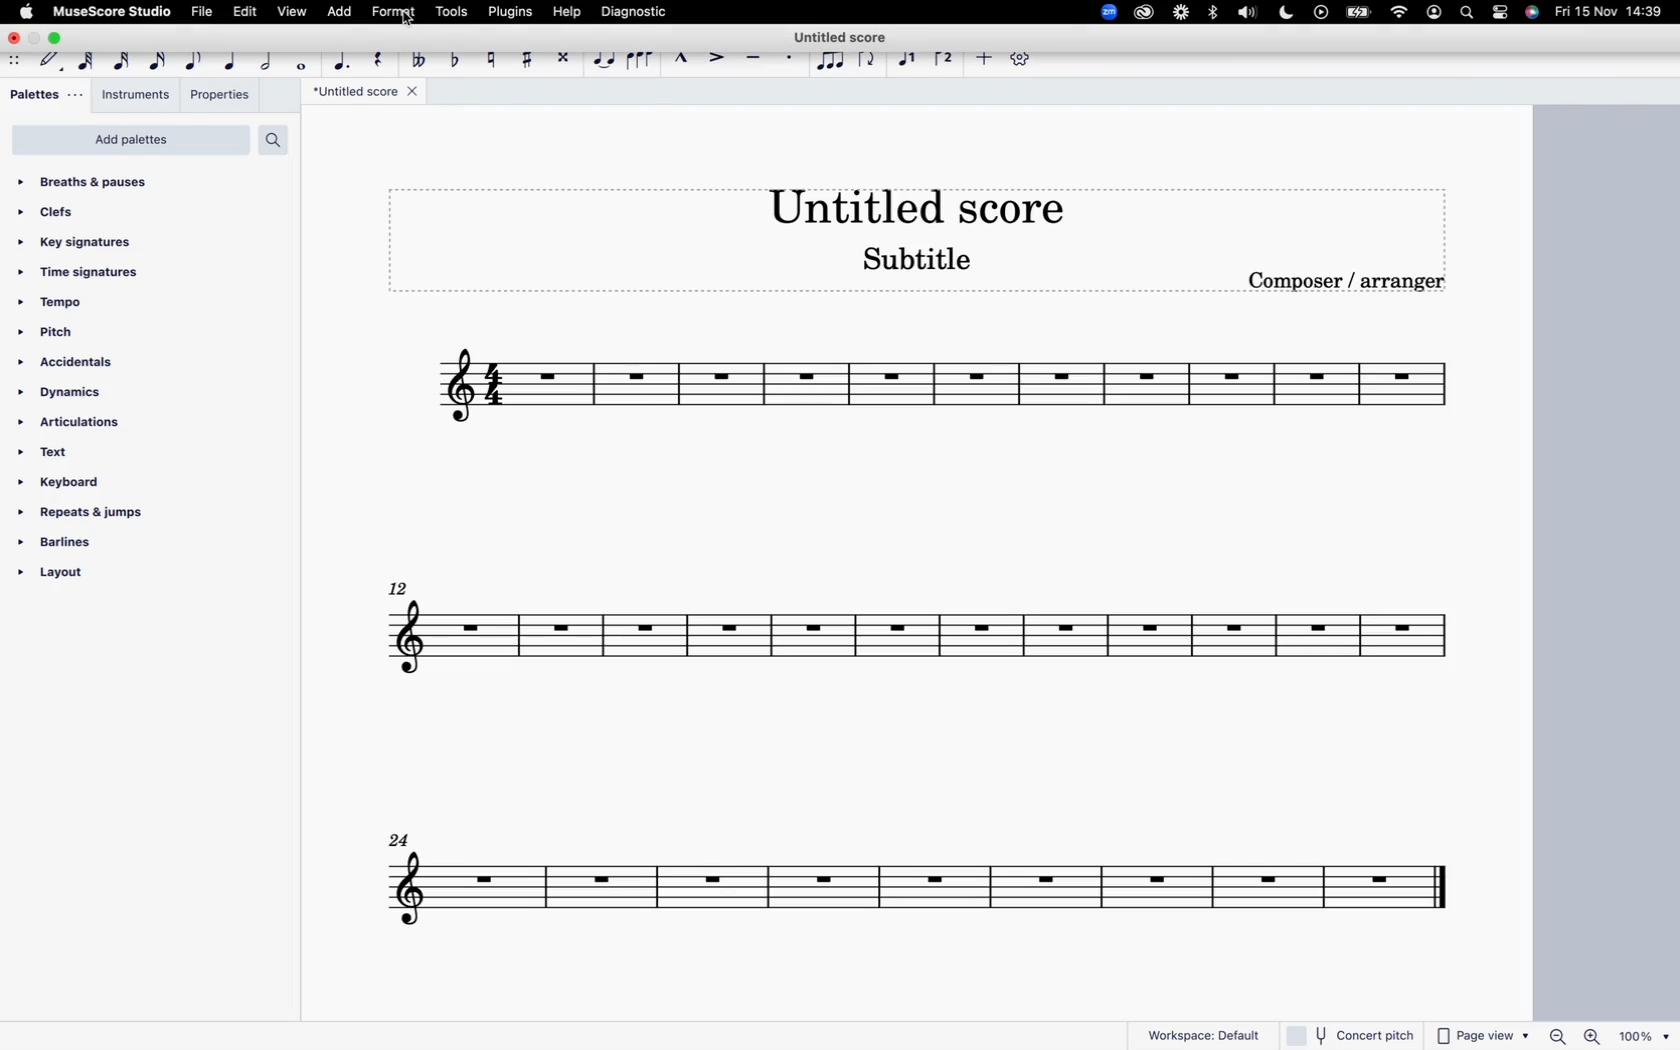 The image size is (1680, 1050). Describe the element at coordinates (639, 12) in the screenshot. I see `diagnostic` at that location.